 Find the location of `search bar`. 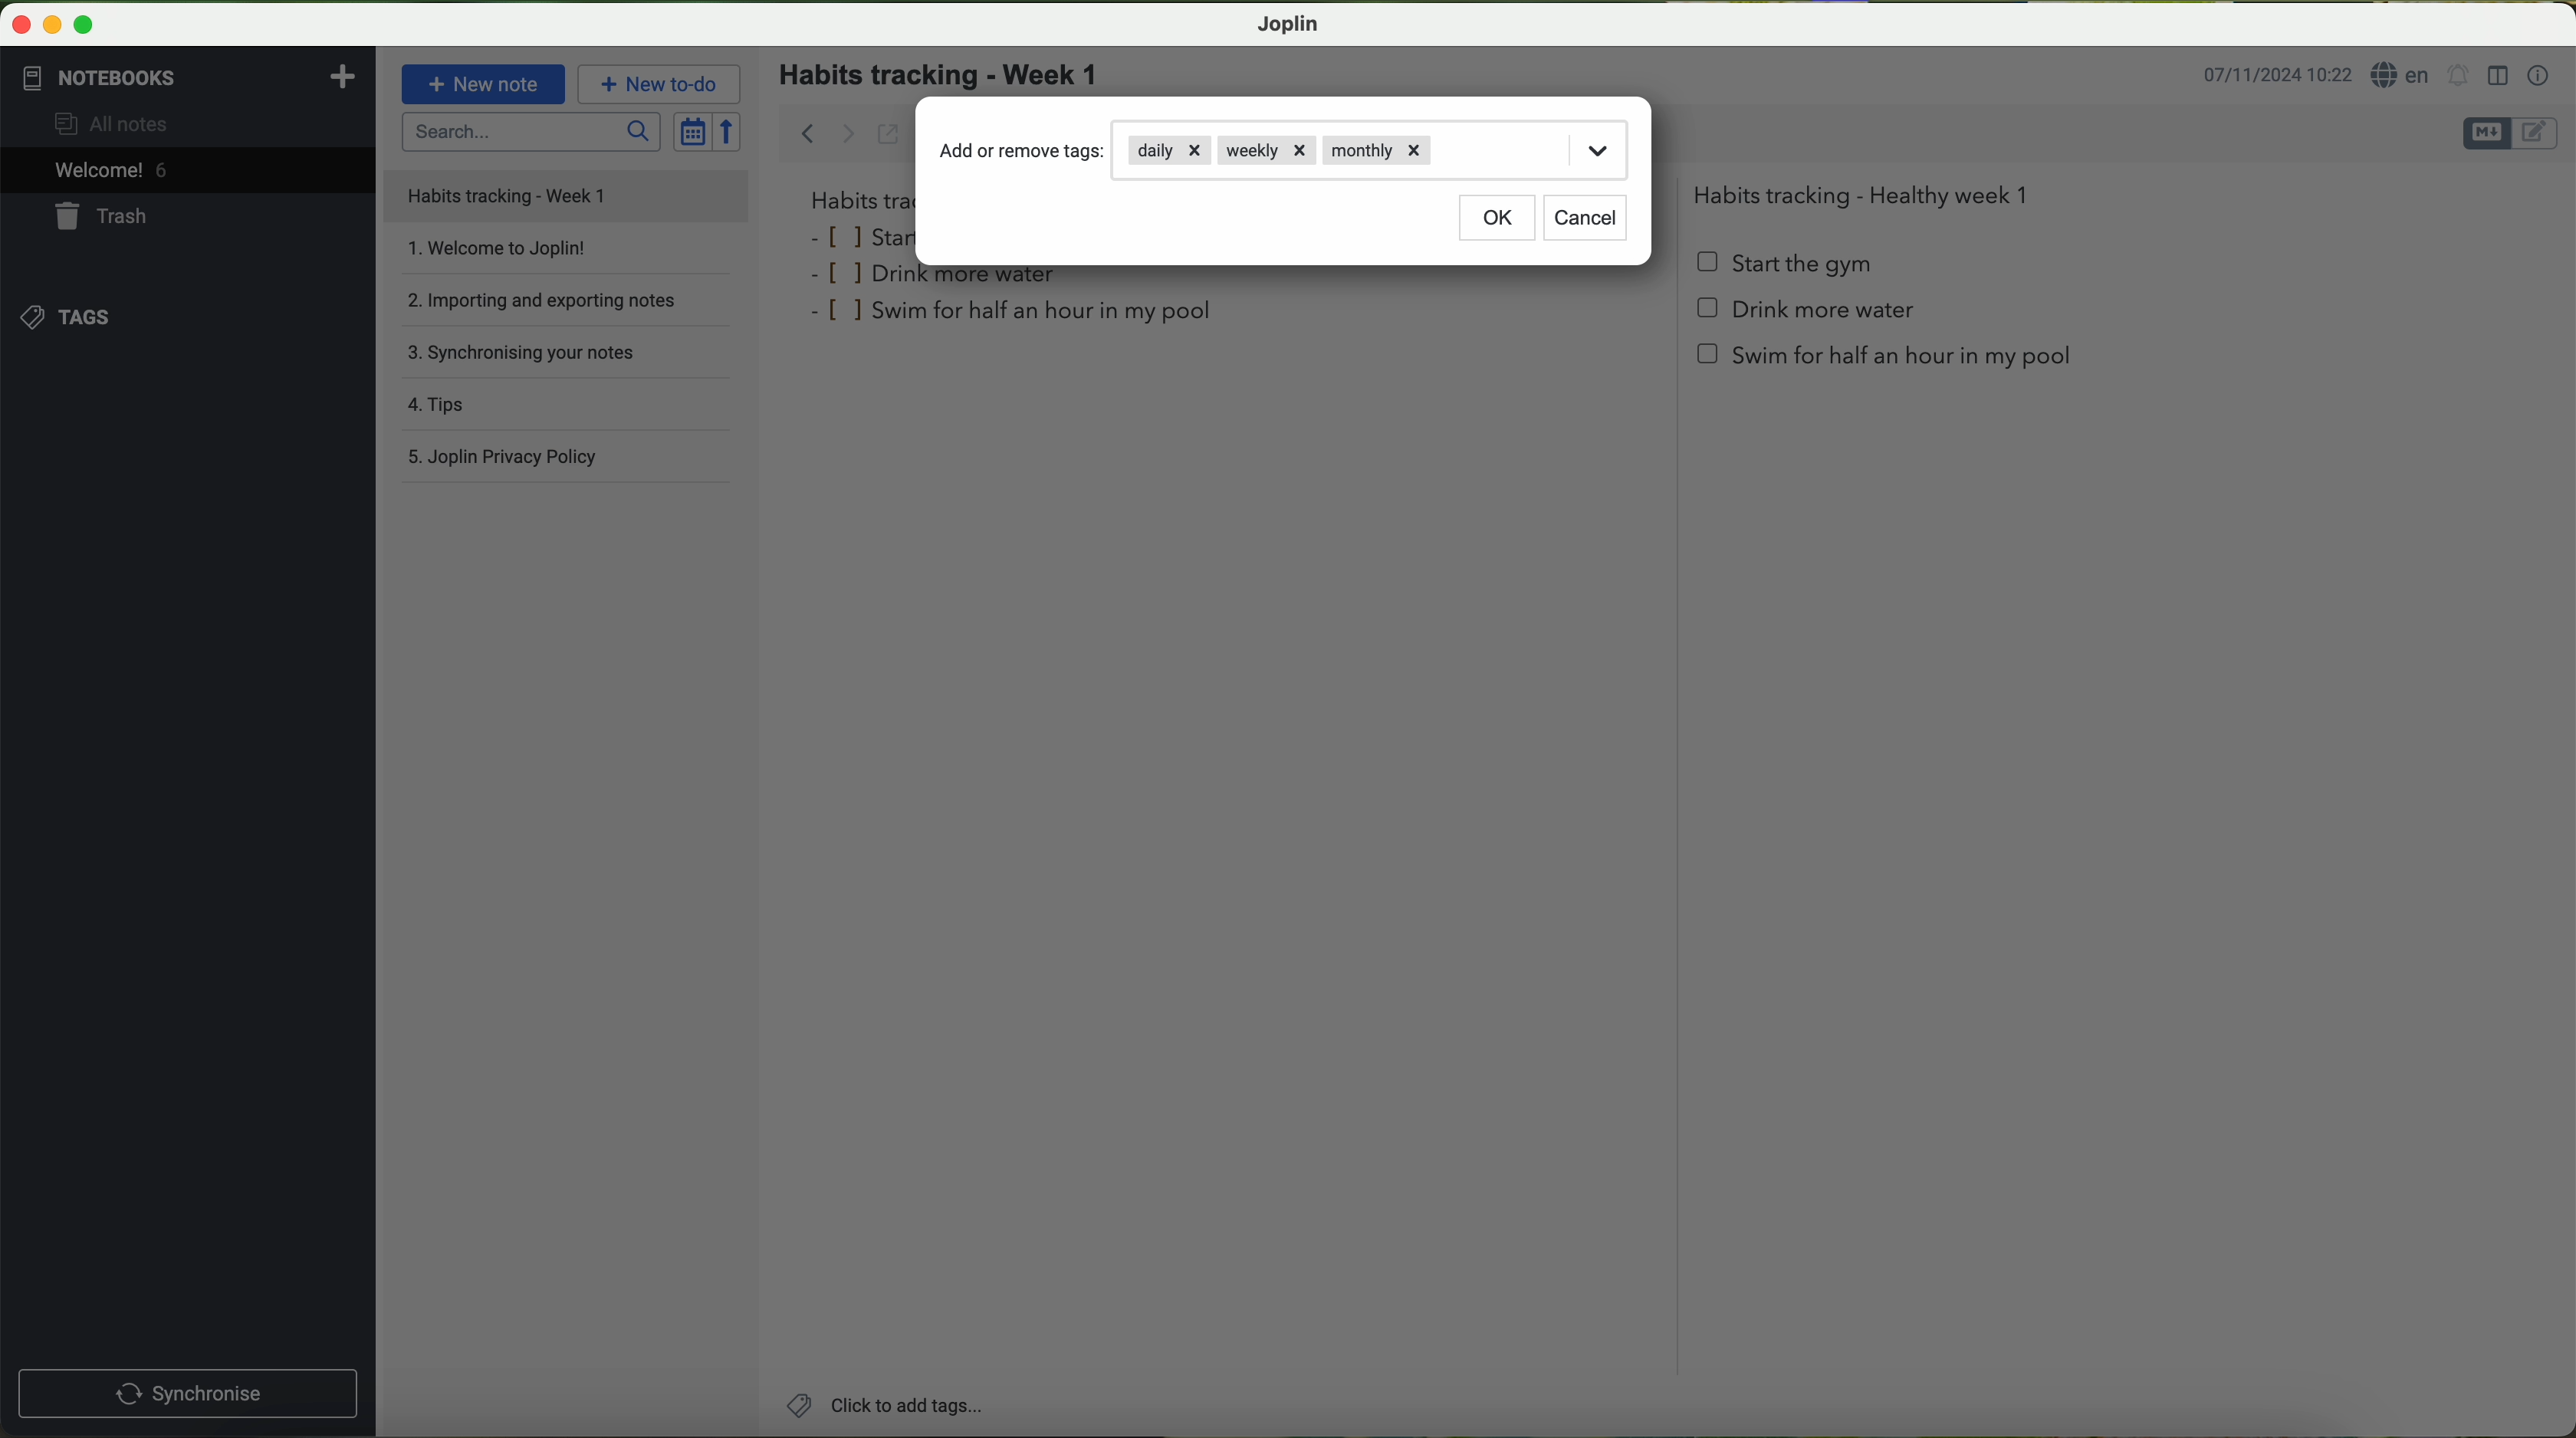

search bar is located at coordinates (529, 131).